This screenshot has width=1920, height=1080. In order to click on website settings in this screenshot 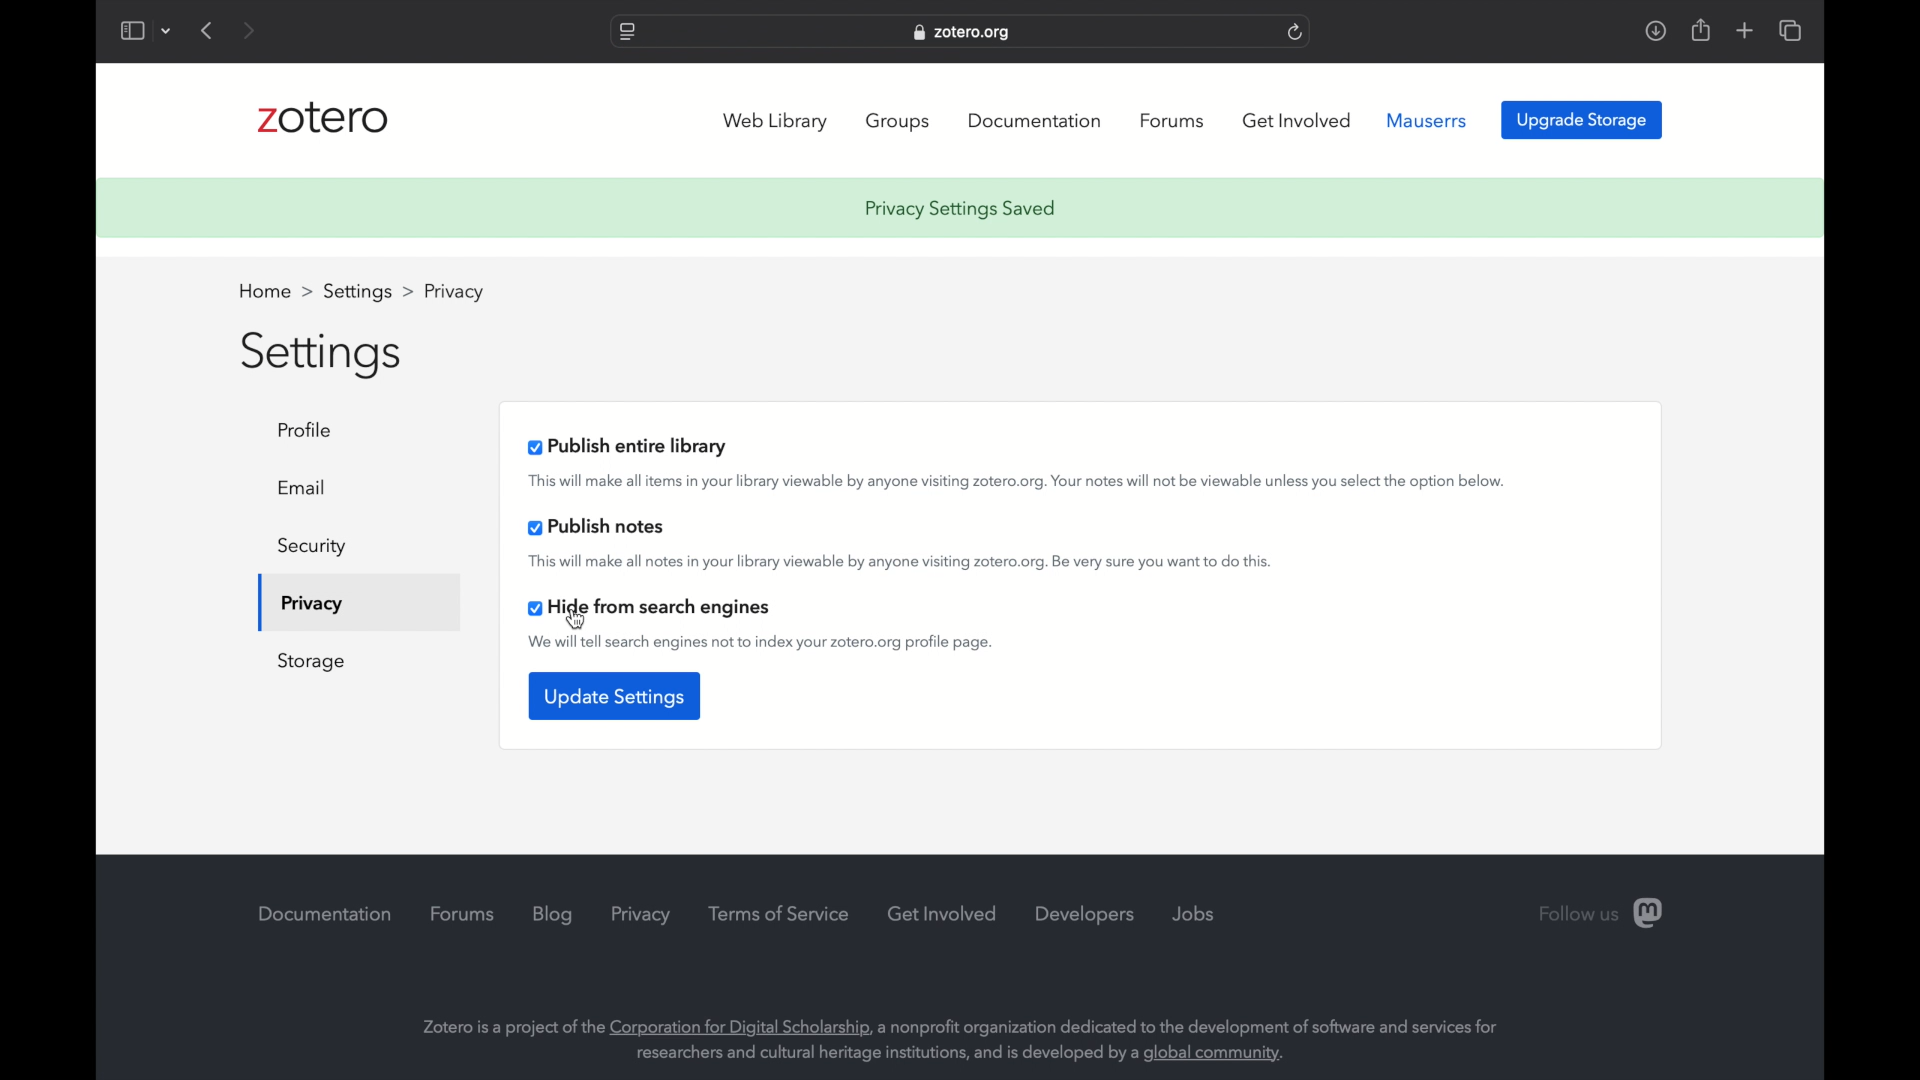, I will do `click(626, 33)`.